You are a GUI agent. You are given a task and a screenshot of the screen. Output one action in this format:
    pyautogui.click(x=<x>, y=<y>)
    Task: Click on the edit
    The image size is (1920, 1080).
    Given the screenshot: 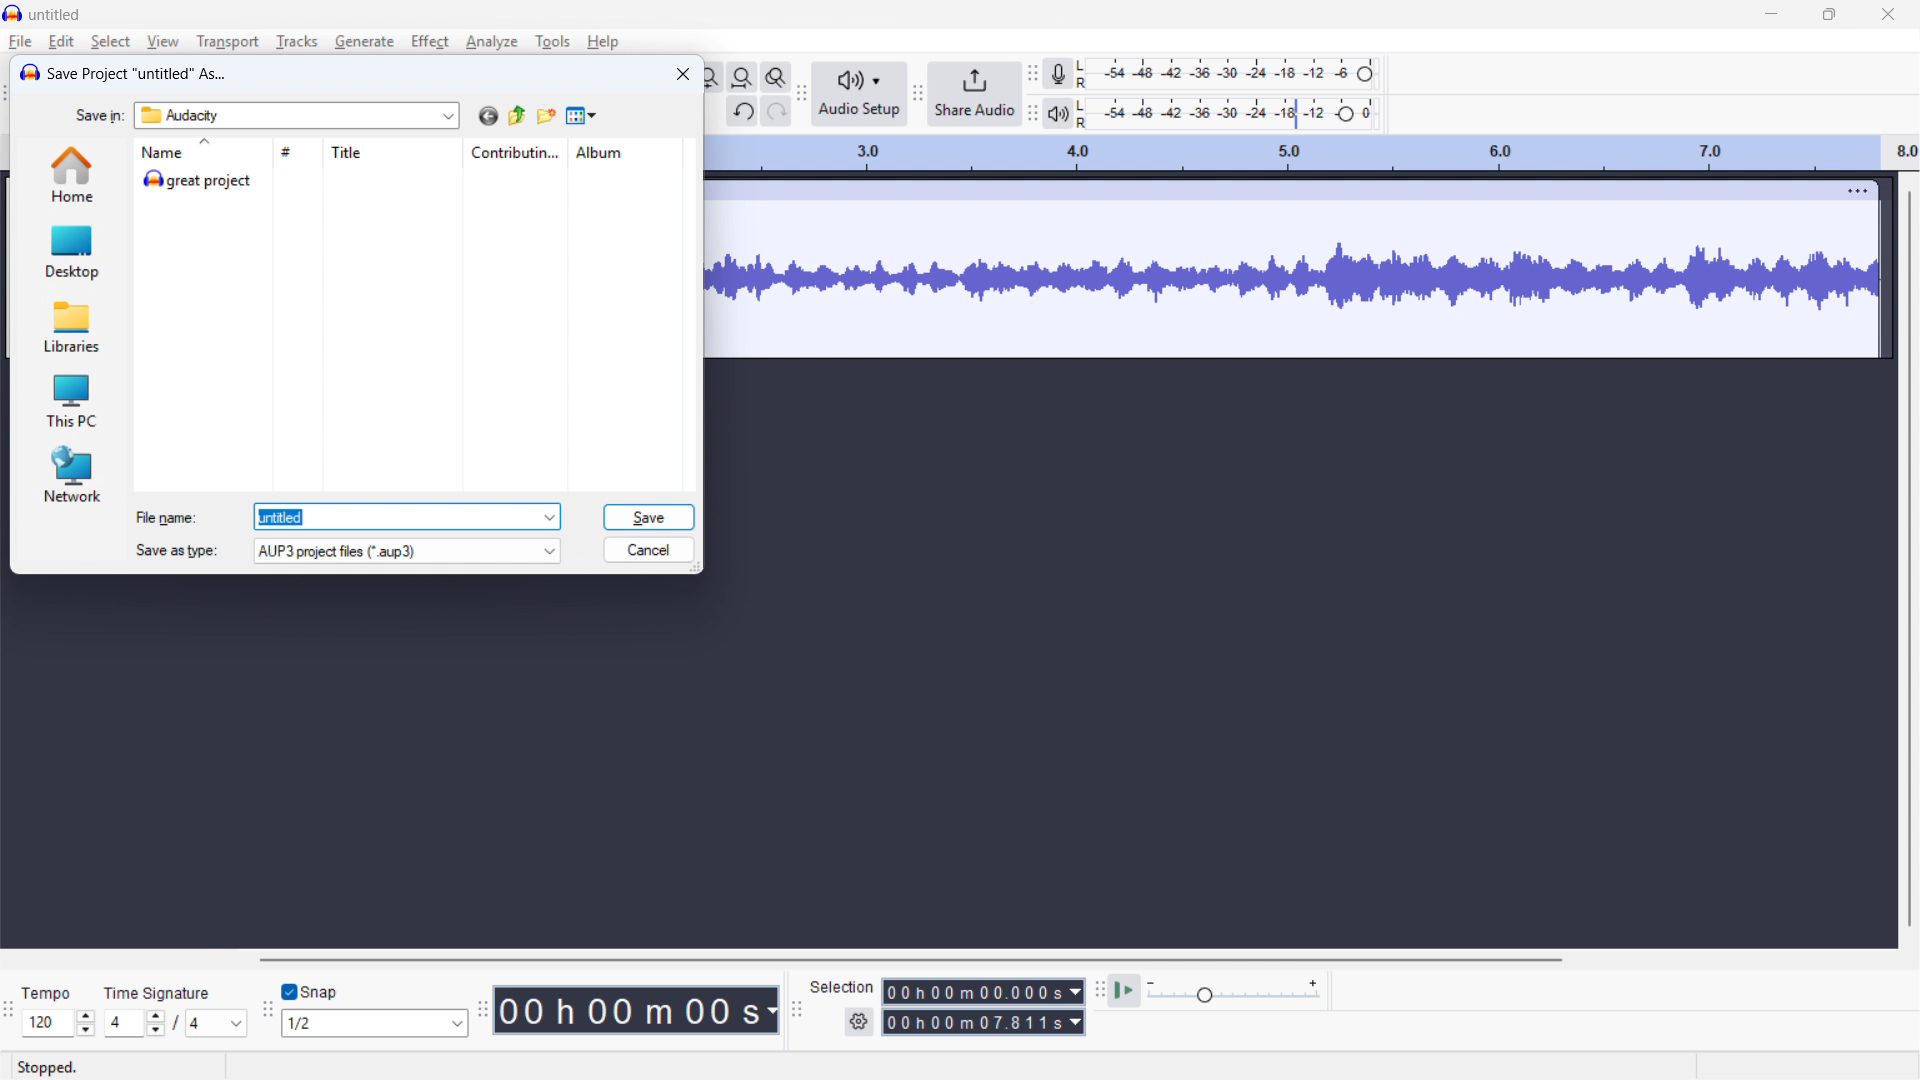 What is the action you would take?
    pyautogui.click(x=62, y=42)
    